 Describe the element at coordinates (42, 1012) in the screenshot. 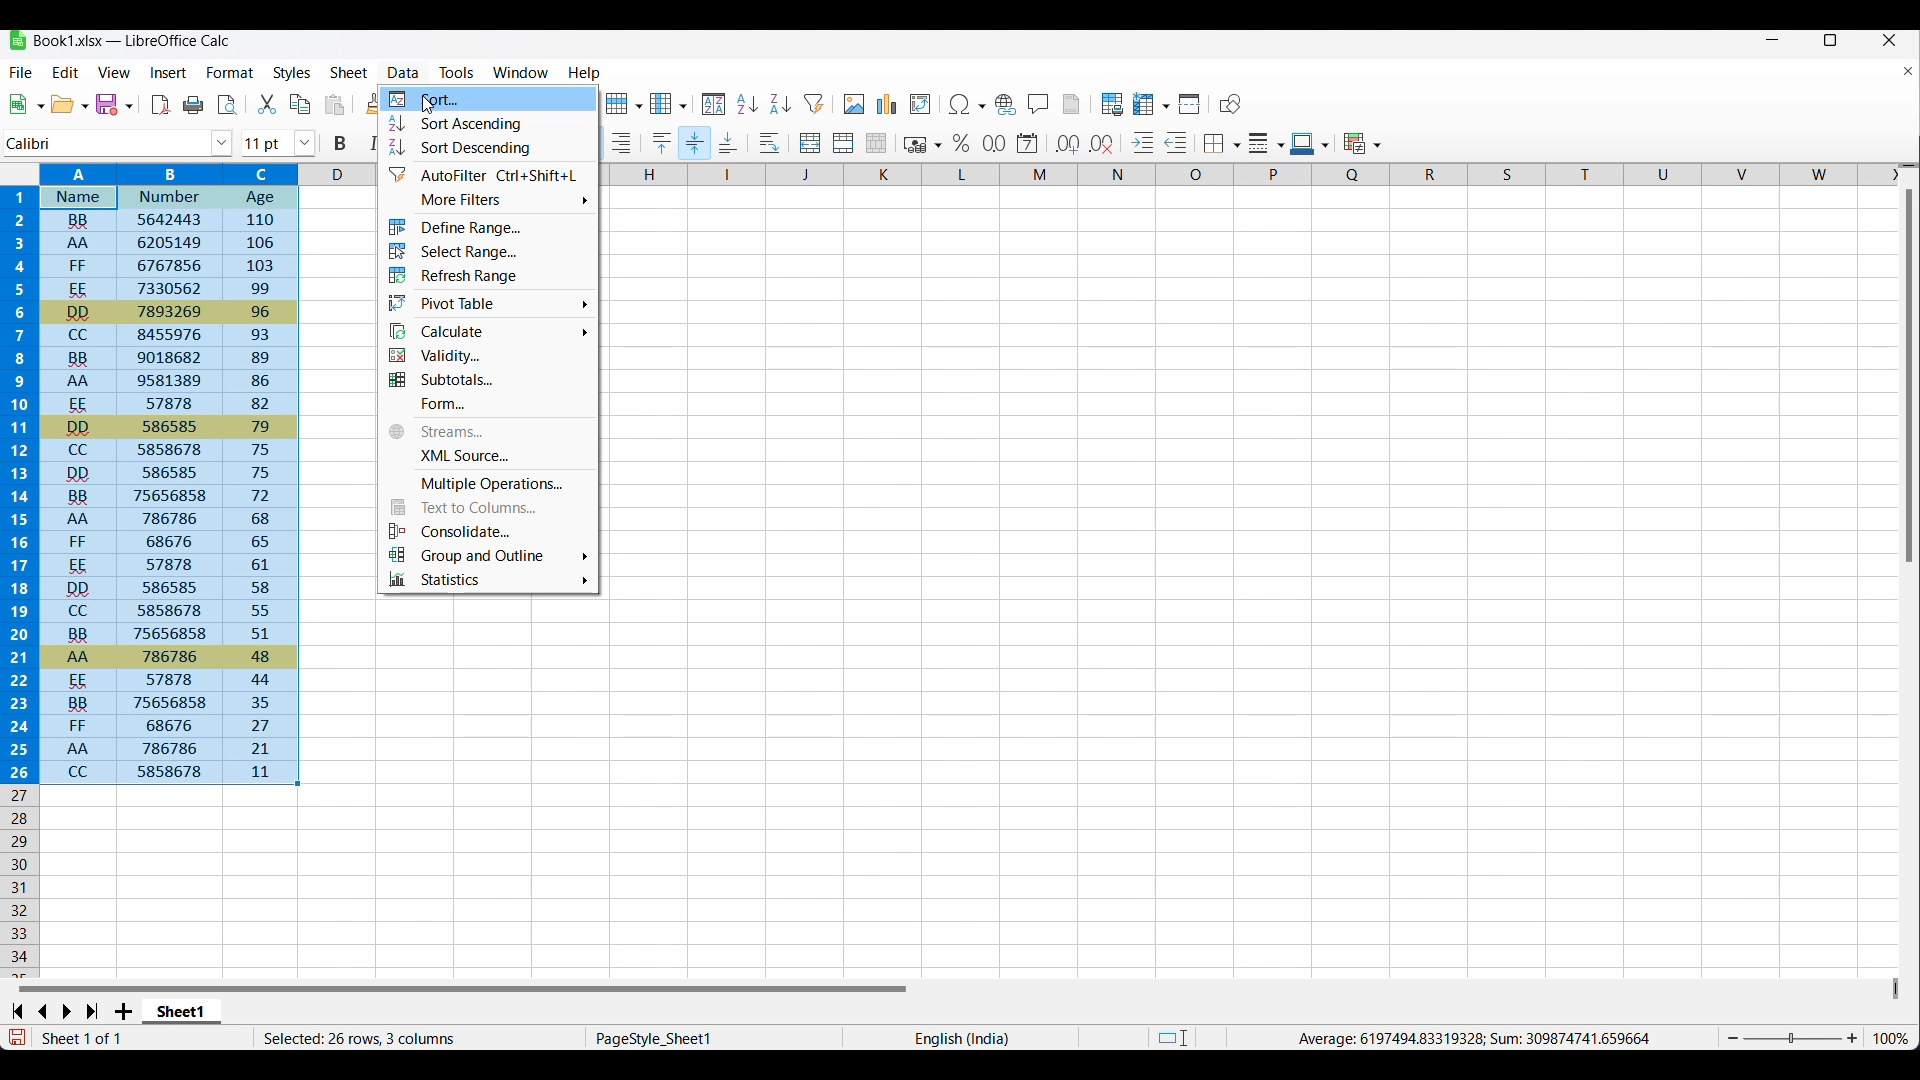

I see `Go to previous sheet` at that location.